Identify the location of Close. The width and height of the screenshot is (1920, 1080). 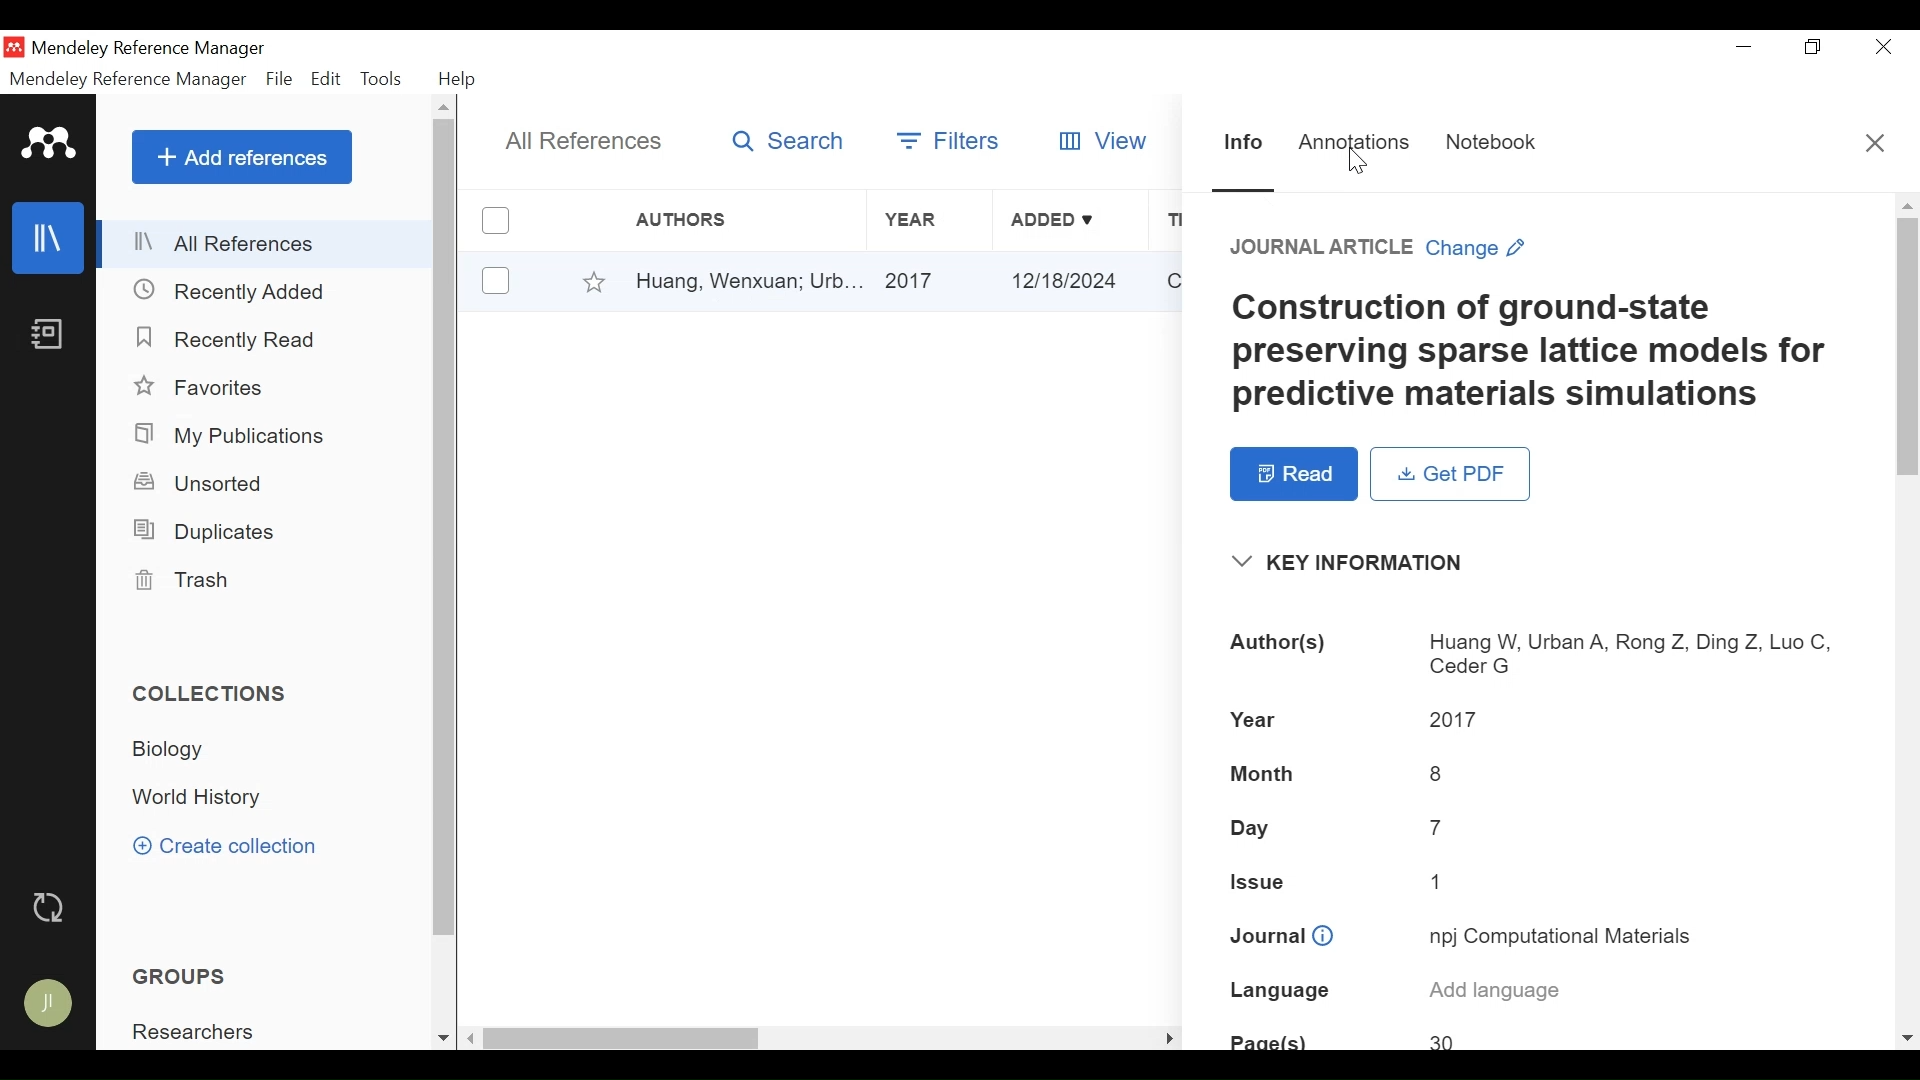
(1873, 141).